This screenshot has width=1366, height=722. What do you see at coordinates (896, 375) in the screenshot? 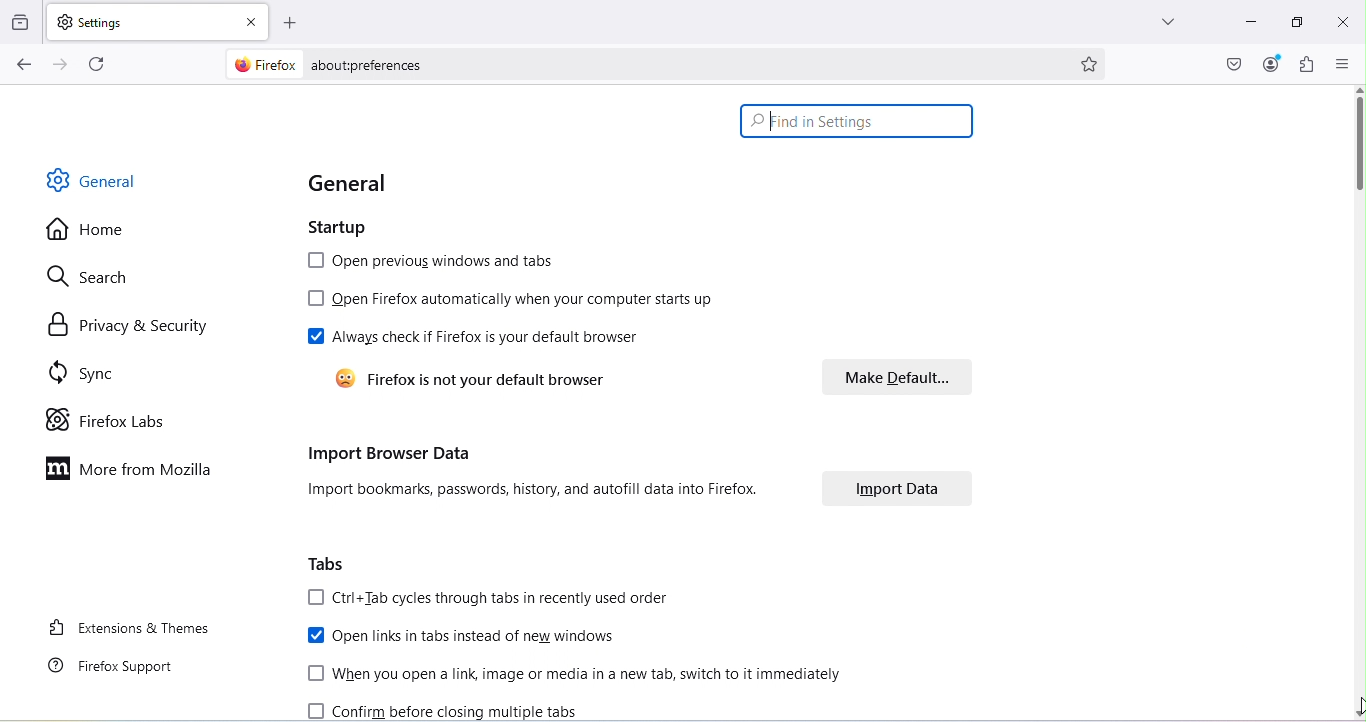
I see `Make default` at bounding box center [896, 375].